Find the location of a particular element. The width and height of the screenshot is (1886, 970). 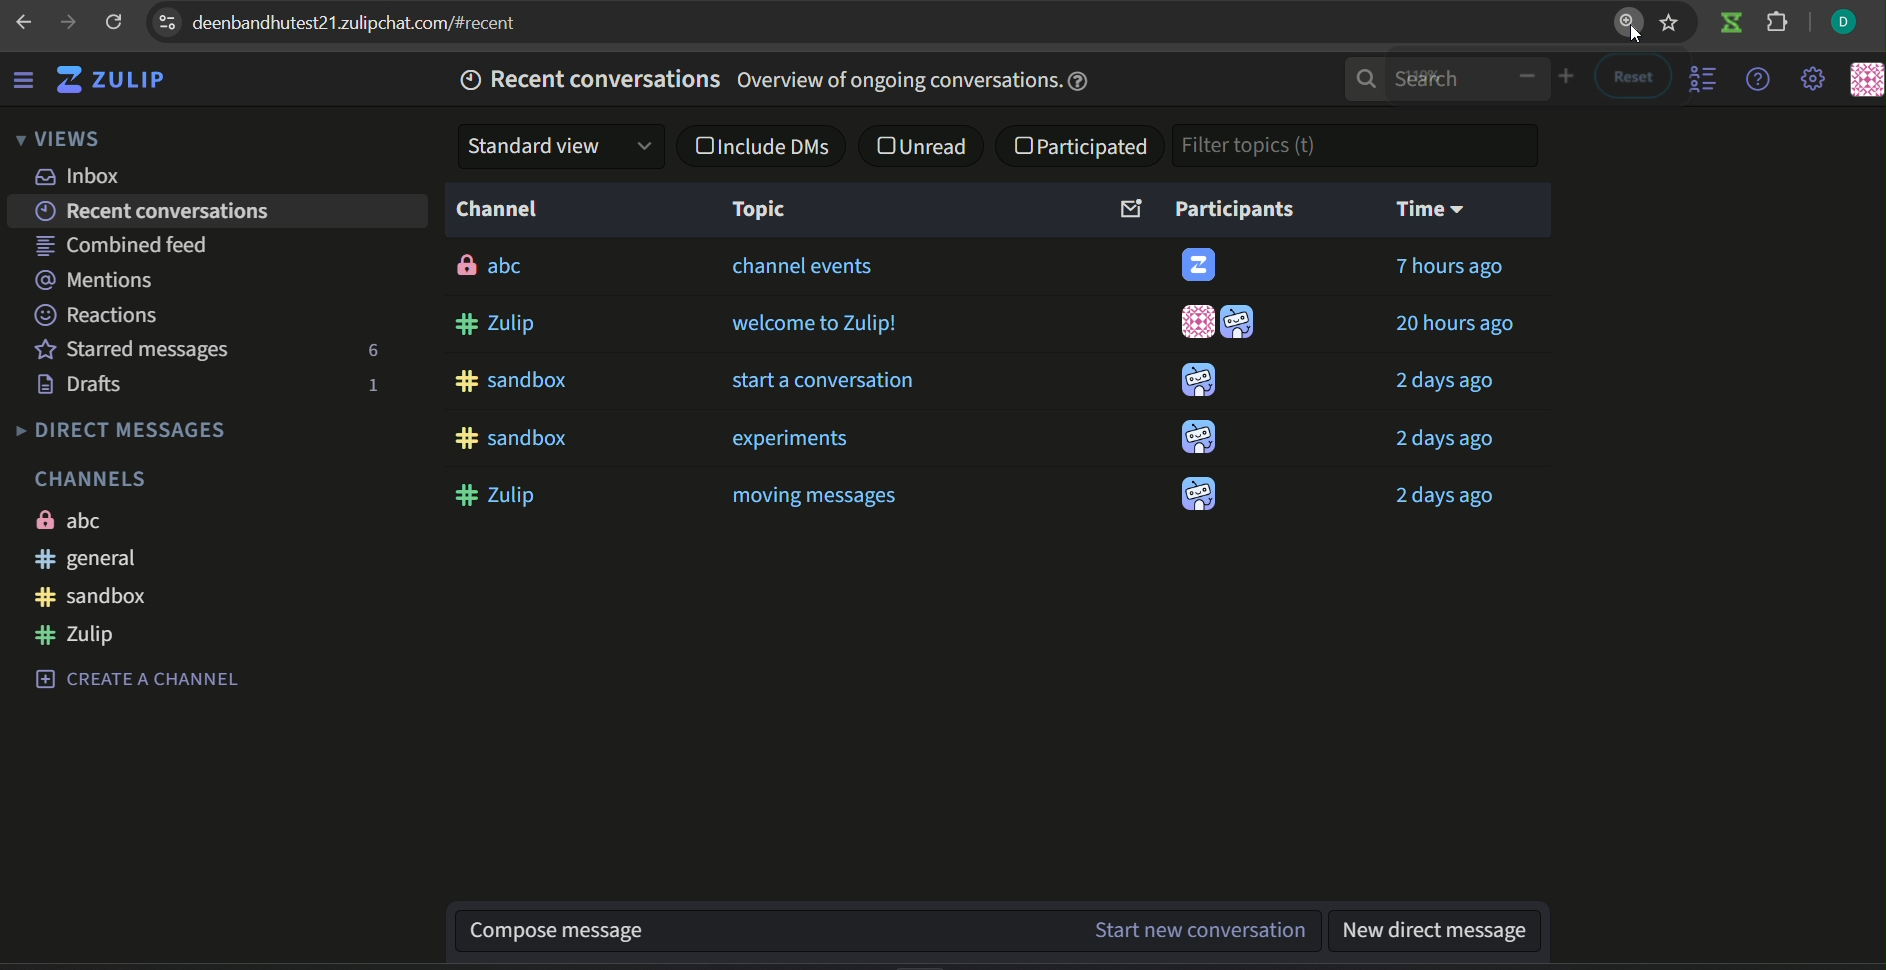

zoom is located at coordinates (1627, 25).